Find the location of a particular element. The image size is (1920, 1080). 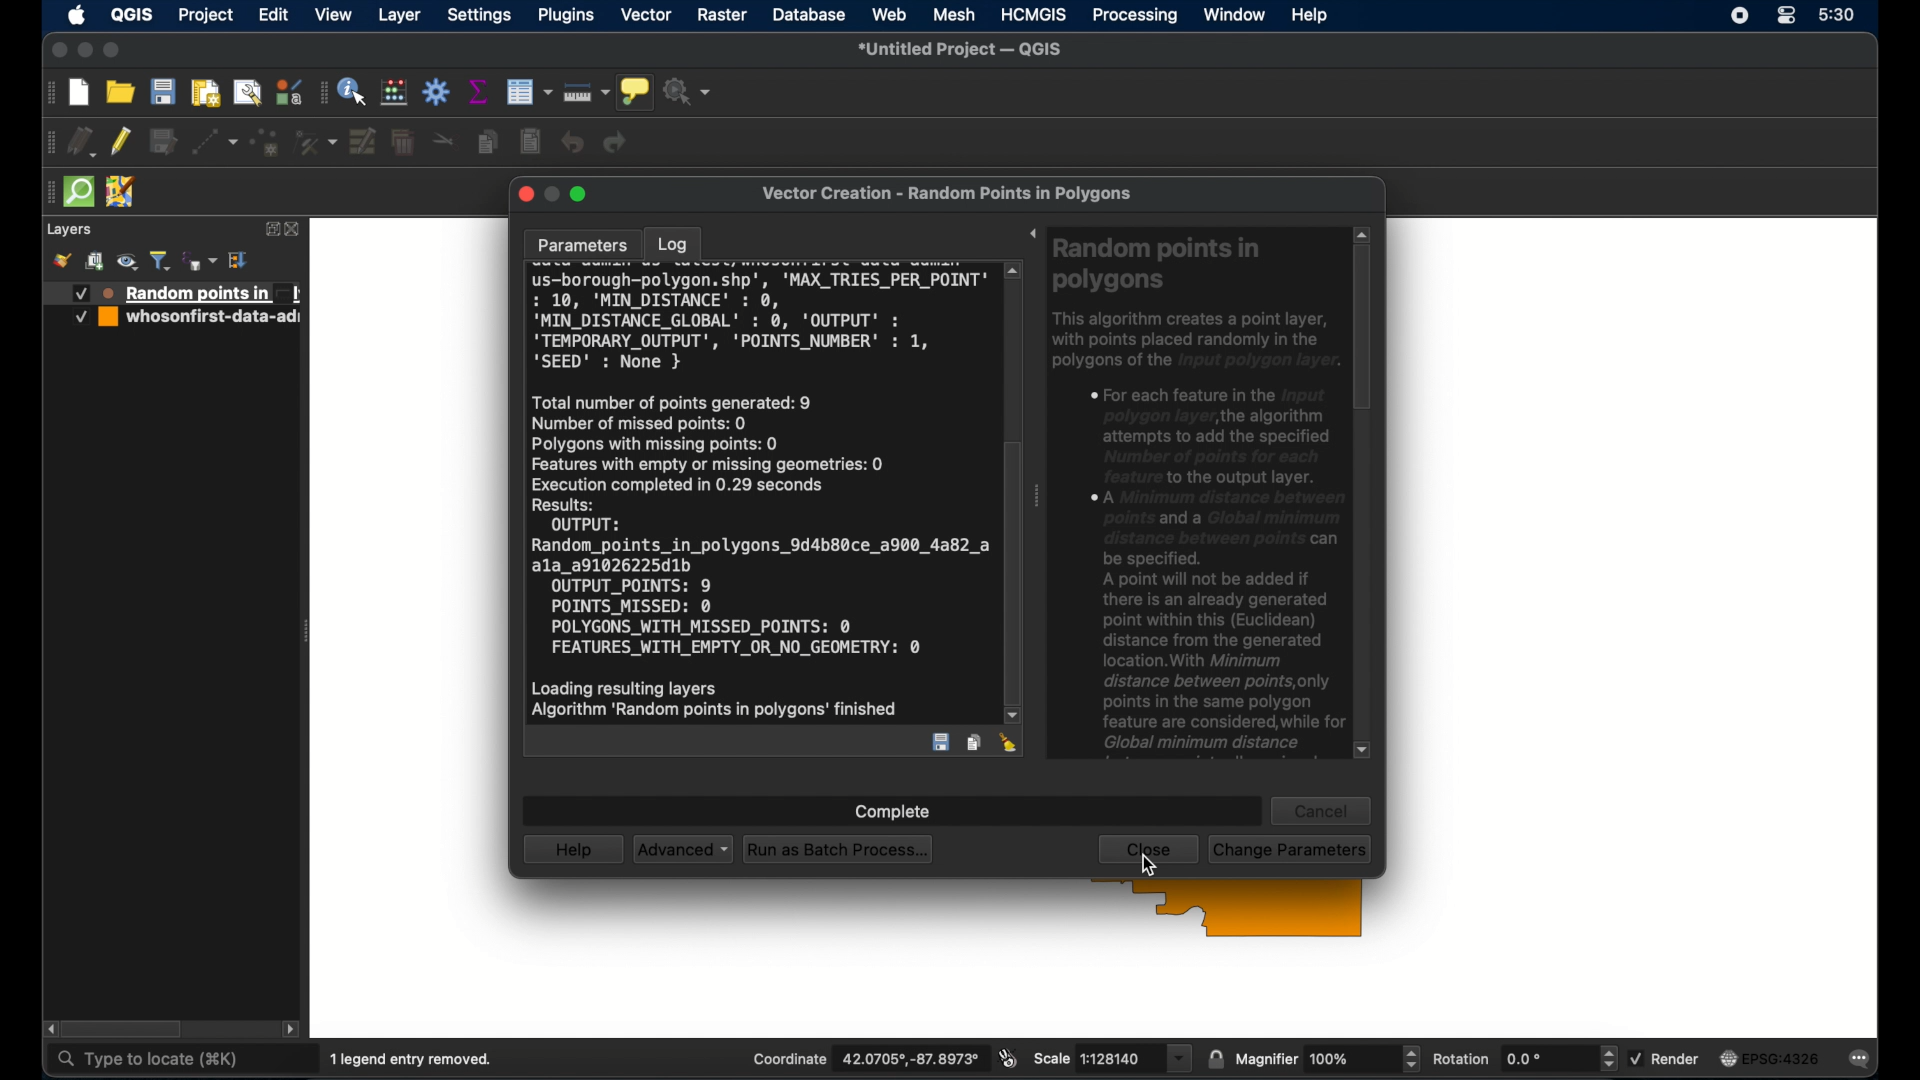

settings is located at coordinates (482, 15).